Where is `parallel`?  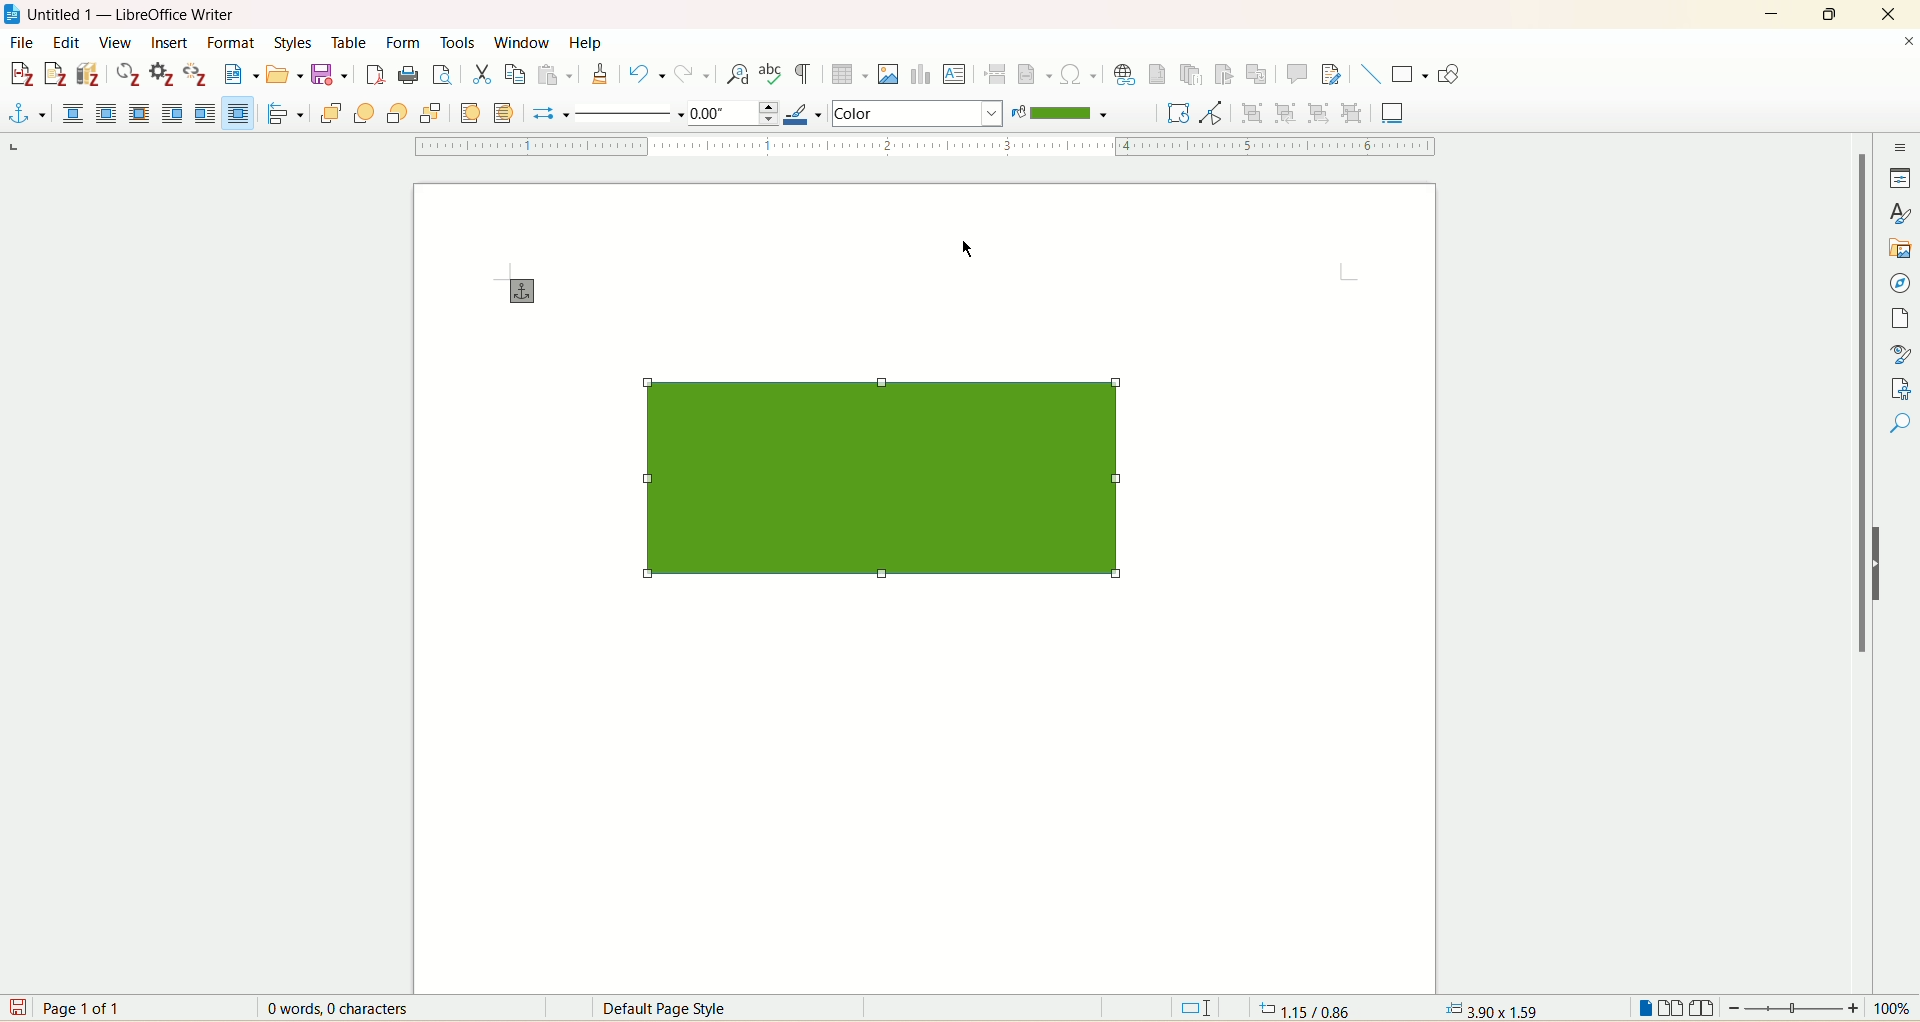 parallel is located at coordinates (105, 113).